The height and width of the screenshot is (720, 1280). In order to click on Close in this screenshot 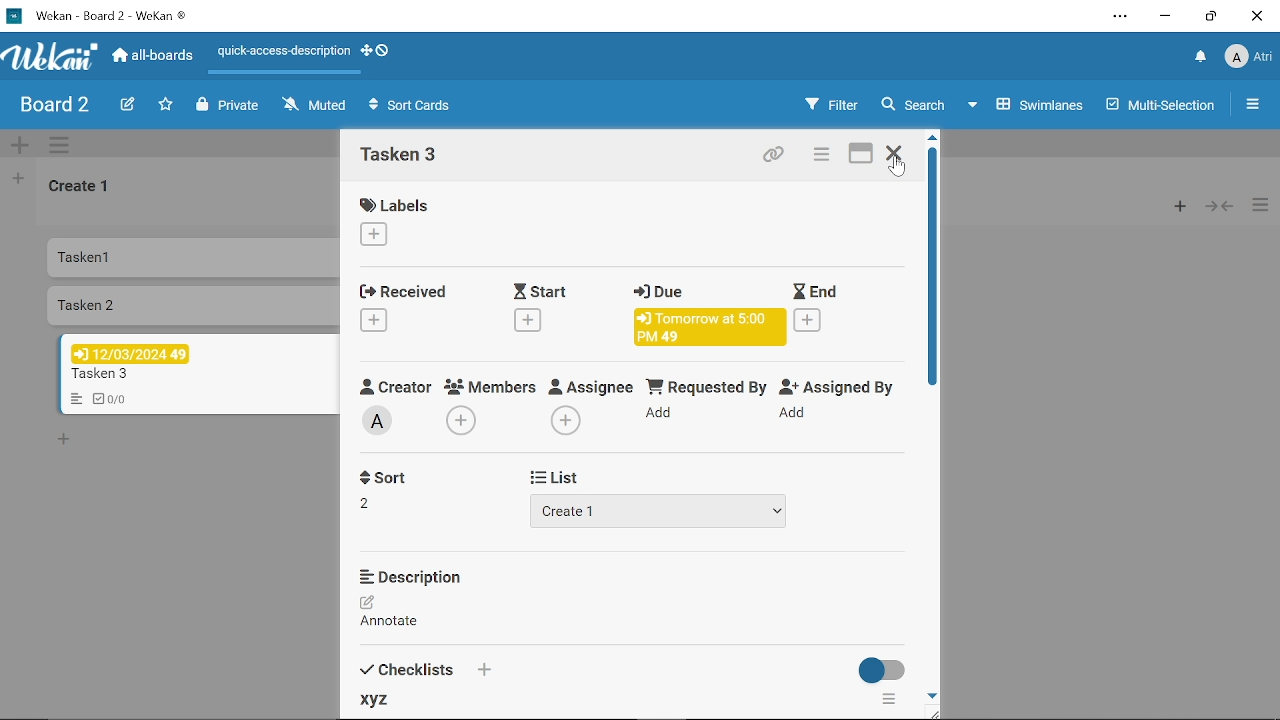, I will do `click(1258, 17)`.